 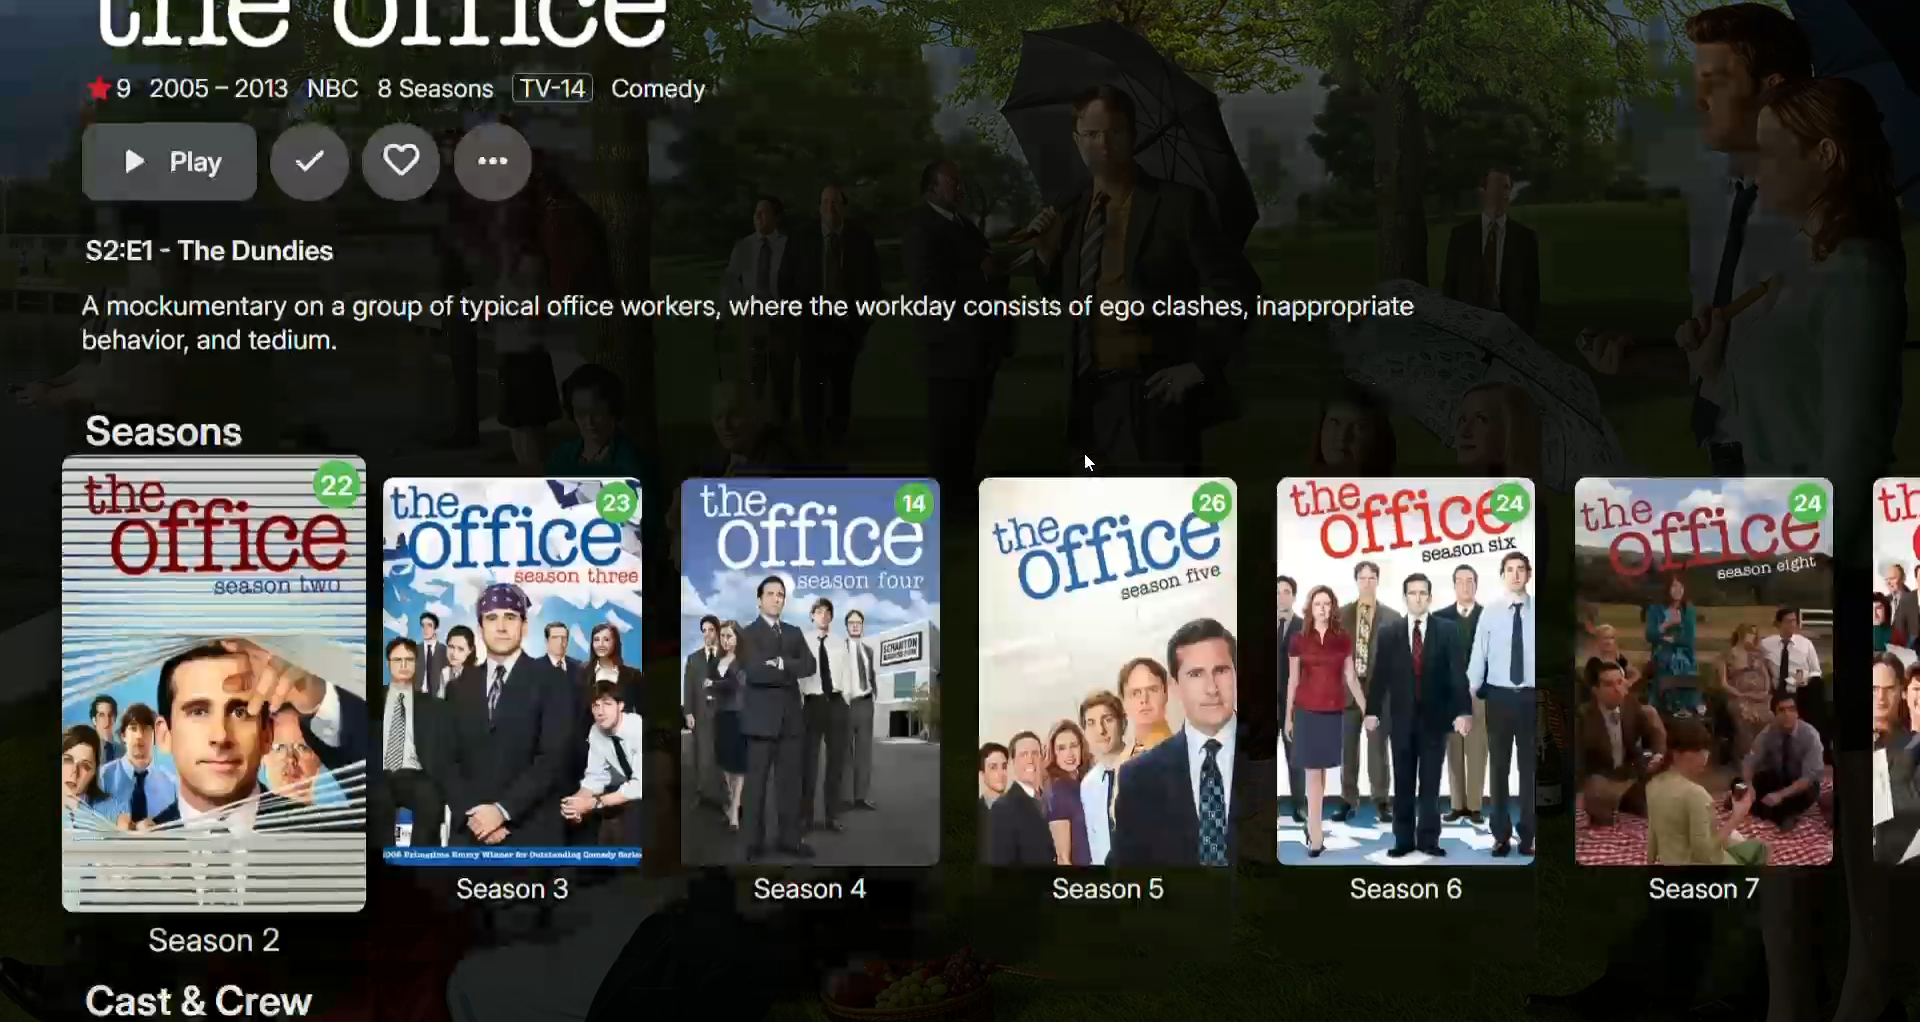 I want to click on Season 8, so click(x=1895, y=669).